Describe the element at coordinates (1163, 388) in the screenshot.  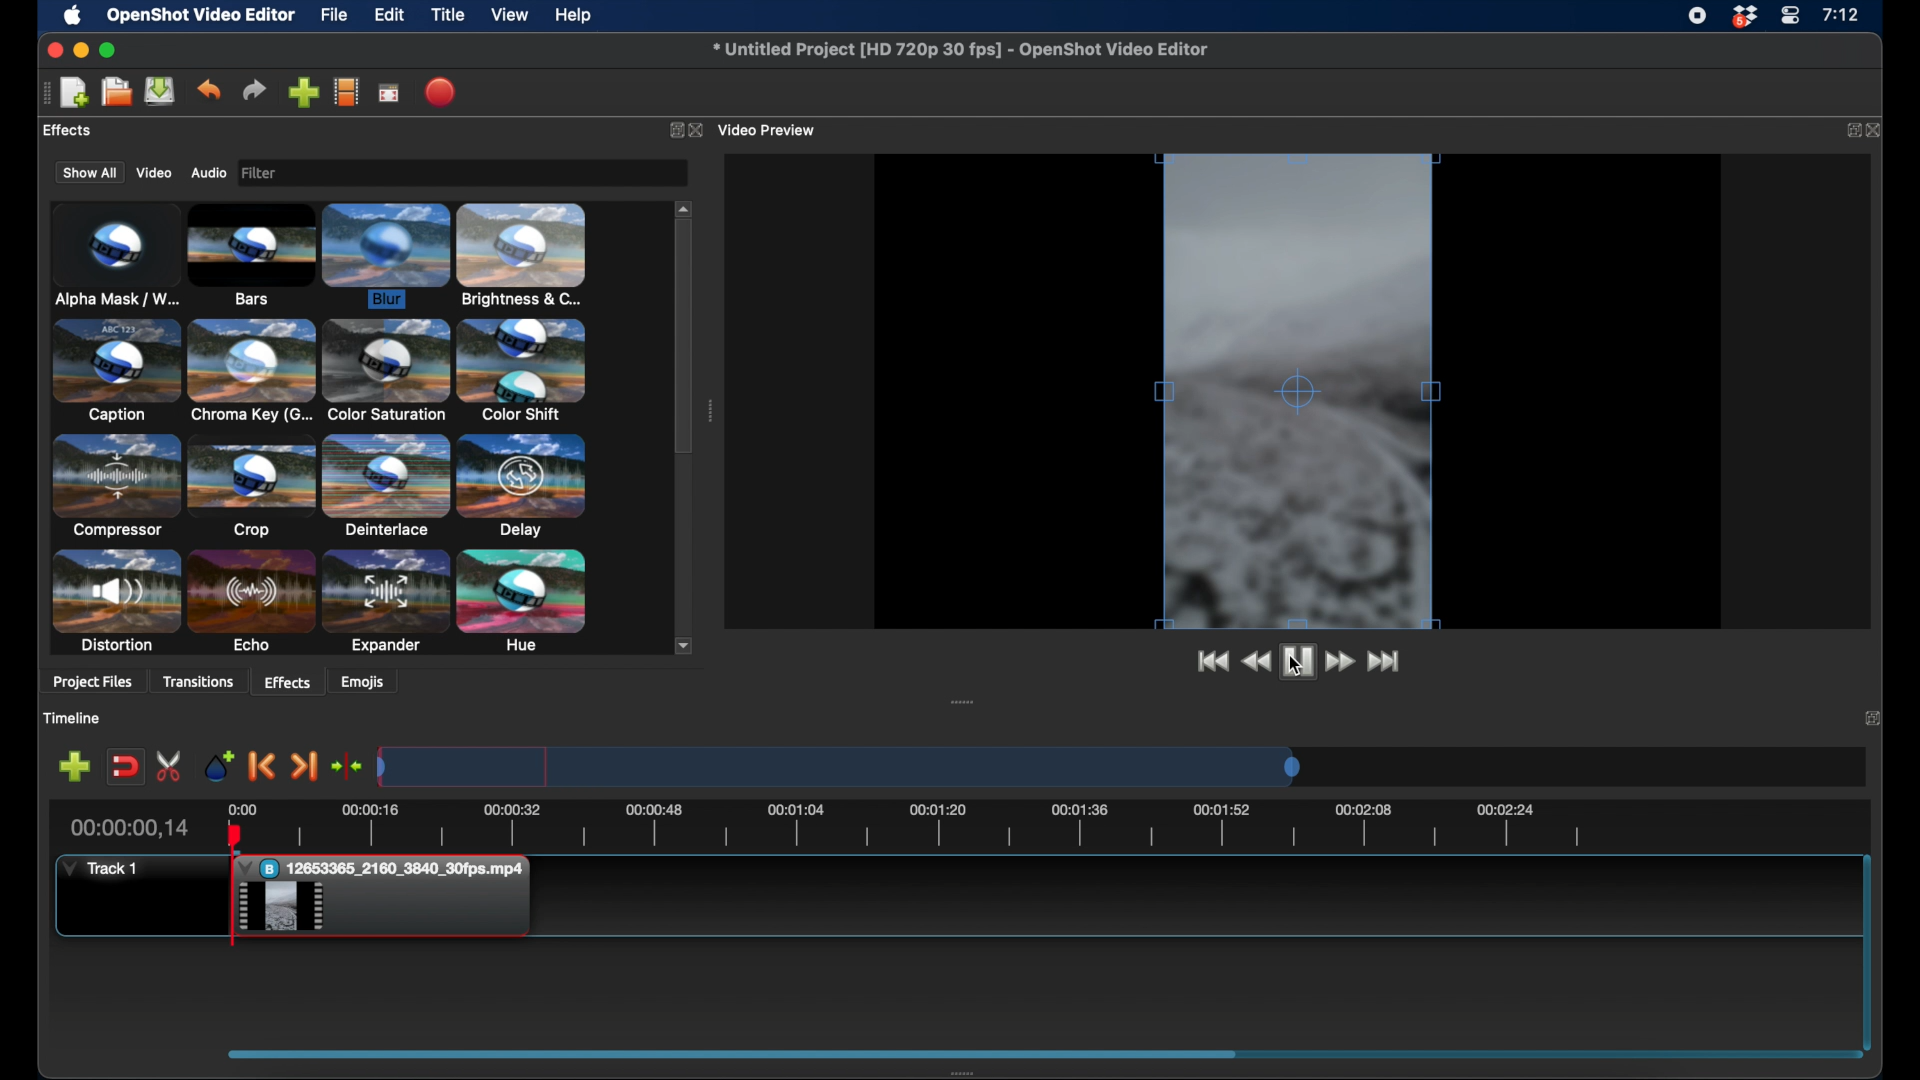
I see `resize handle` at that location.